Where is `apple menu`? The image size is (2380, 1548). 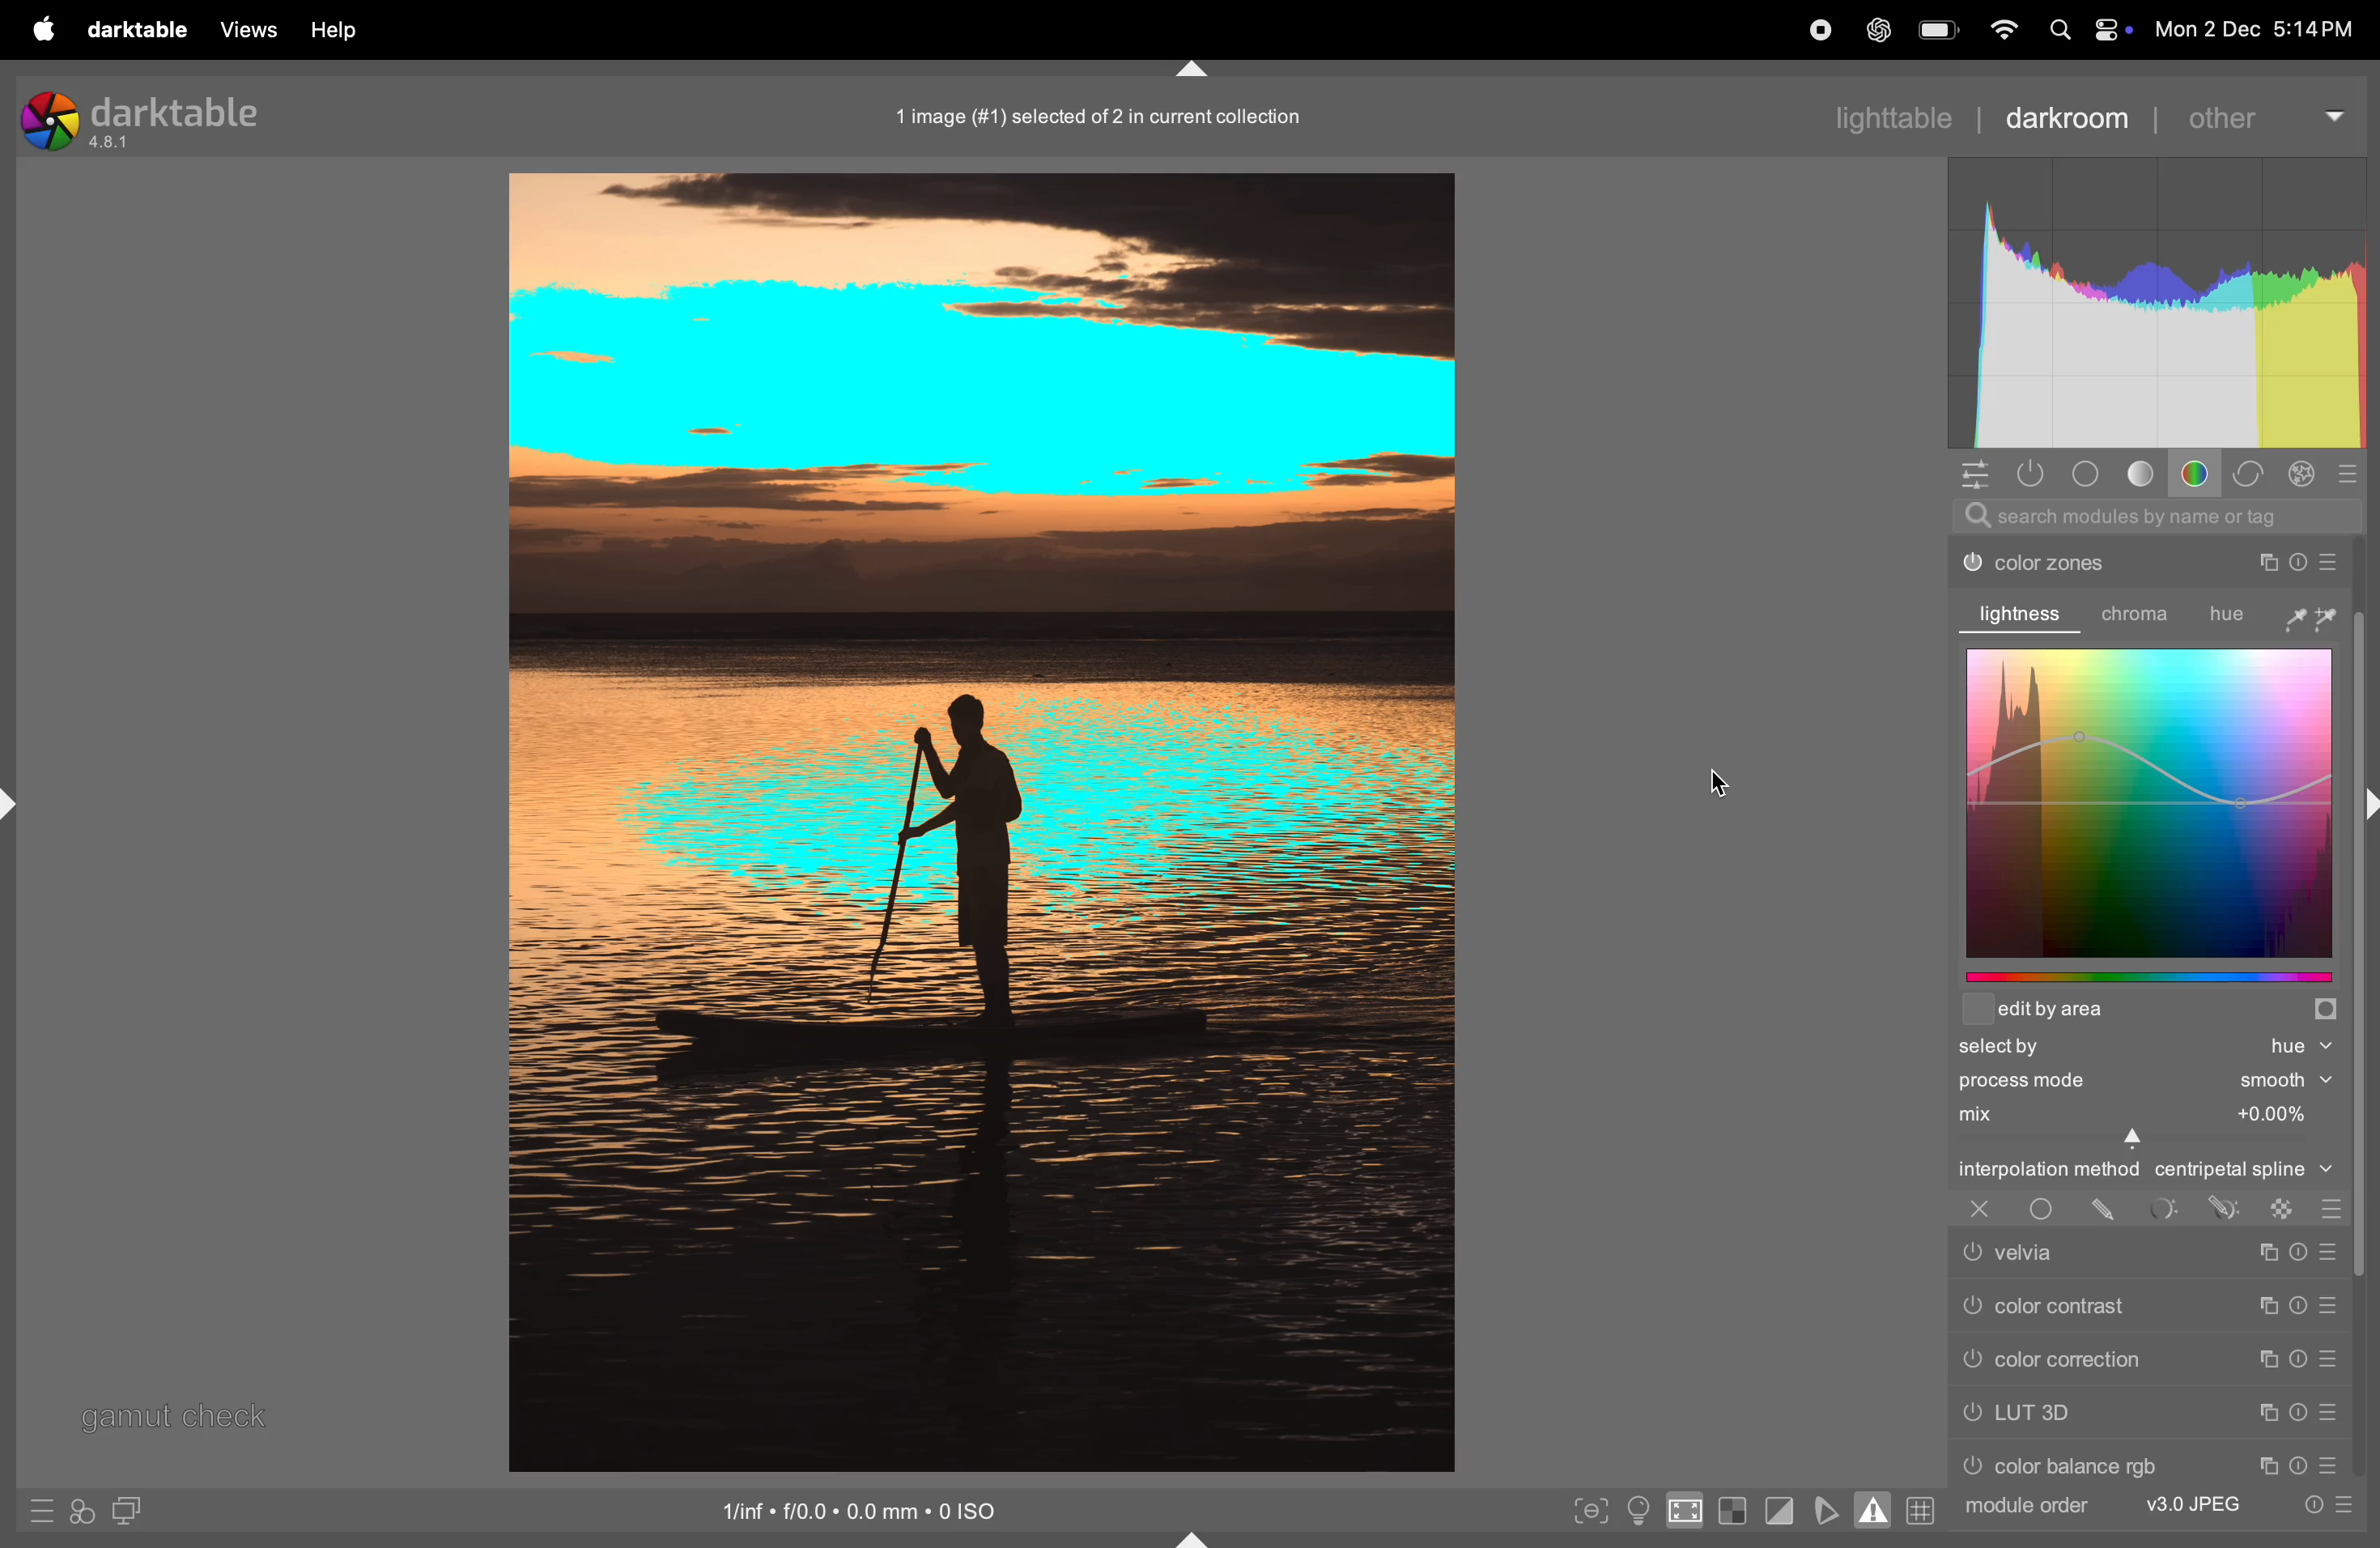
apple menu is located at coordinates (44, 30).